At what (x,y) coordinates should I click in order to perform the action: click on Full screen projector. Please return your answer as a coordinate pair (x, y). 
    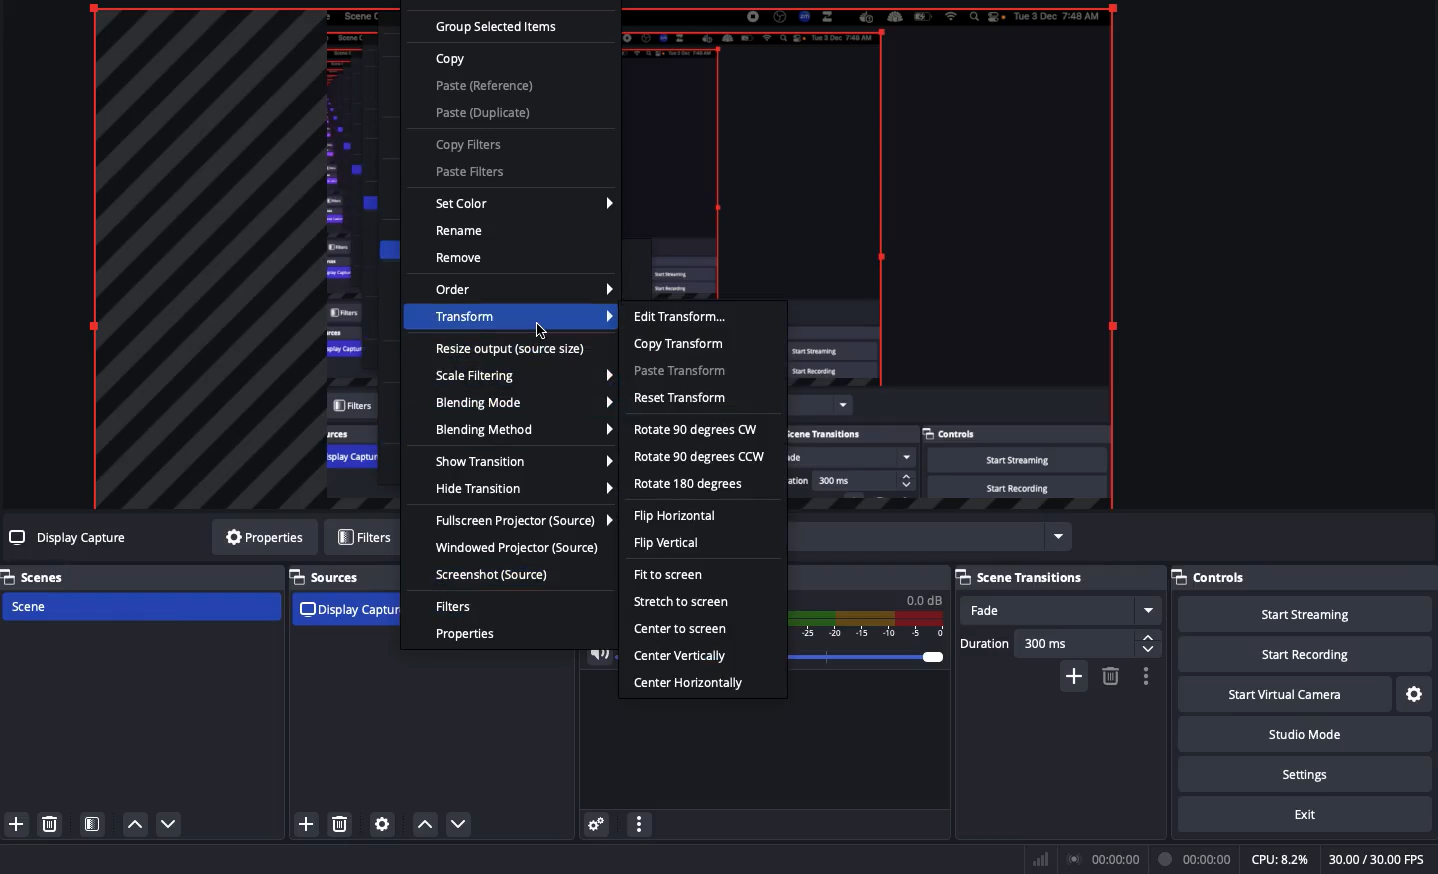
    Looking at the image, I should click on (524, 520).